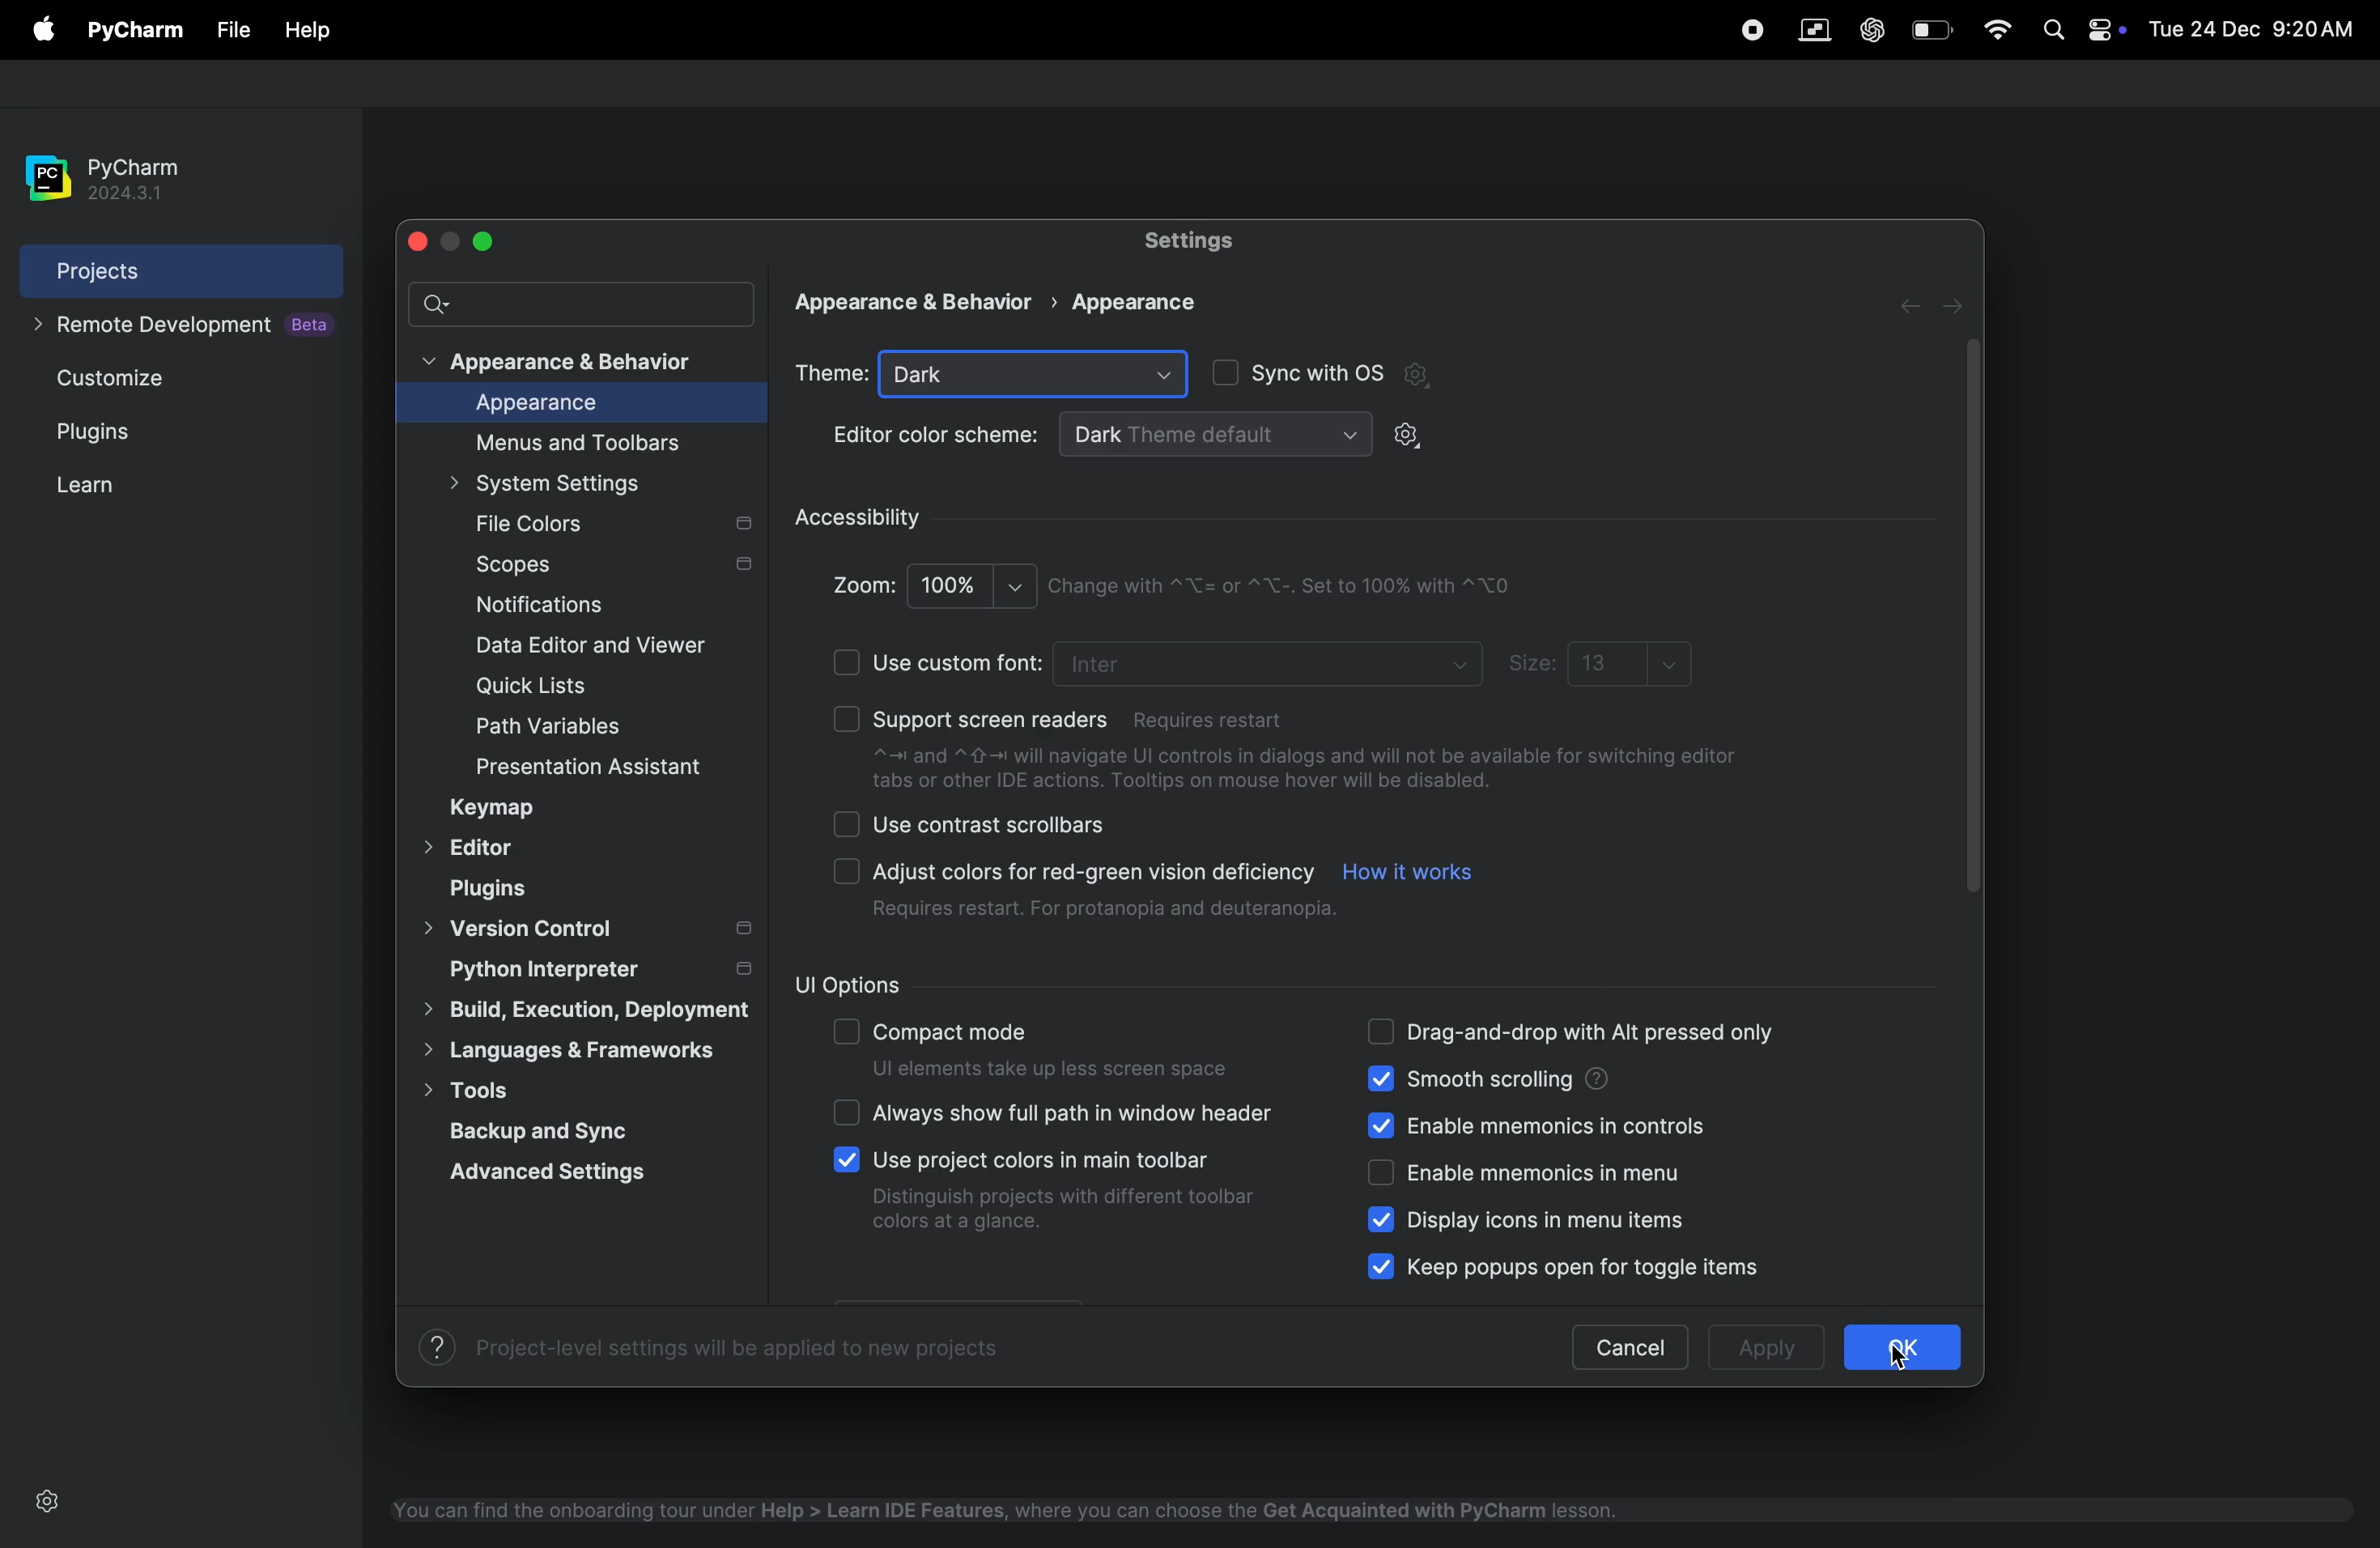 This screenshot has width=2380, height=1548. I want to click on build execution and deployment, so click(575, 1010).